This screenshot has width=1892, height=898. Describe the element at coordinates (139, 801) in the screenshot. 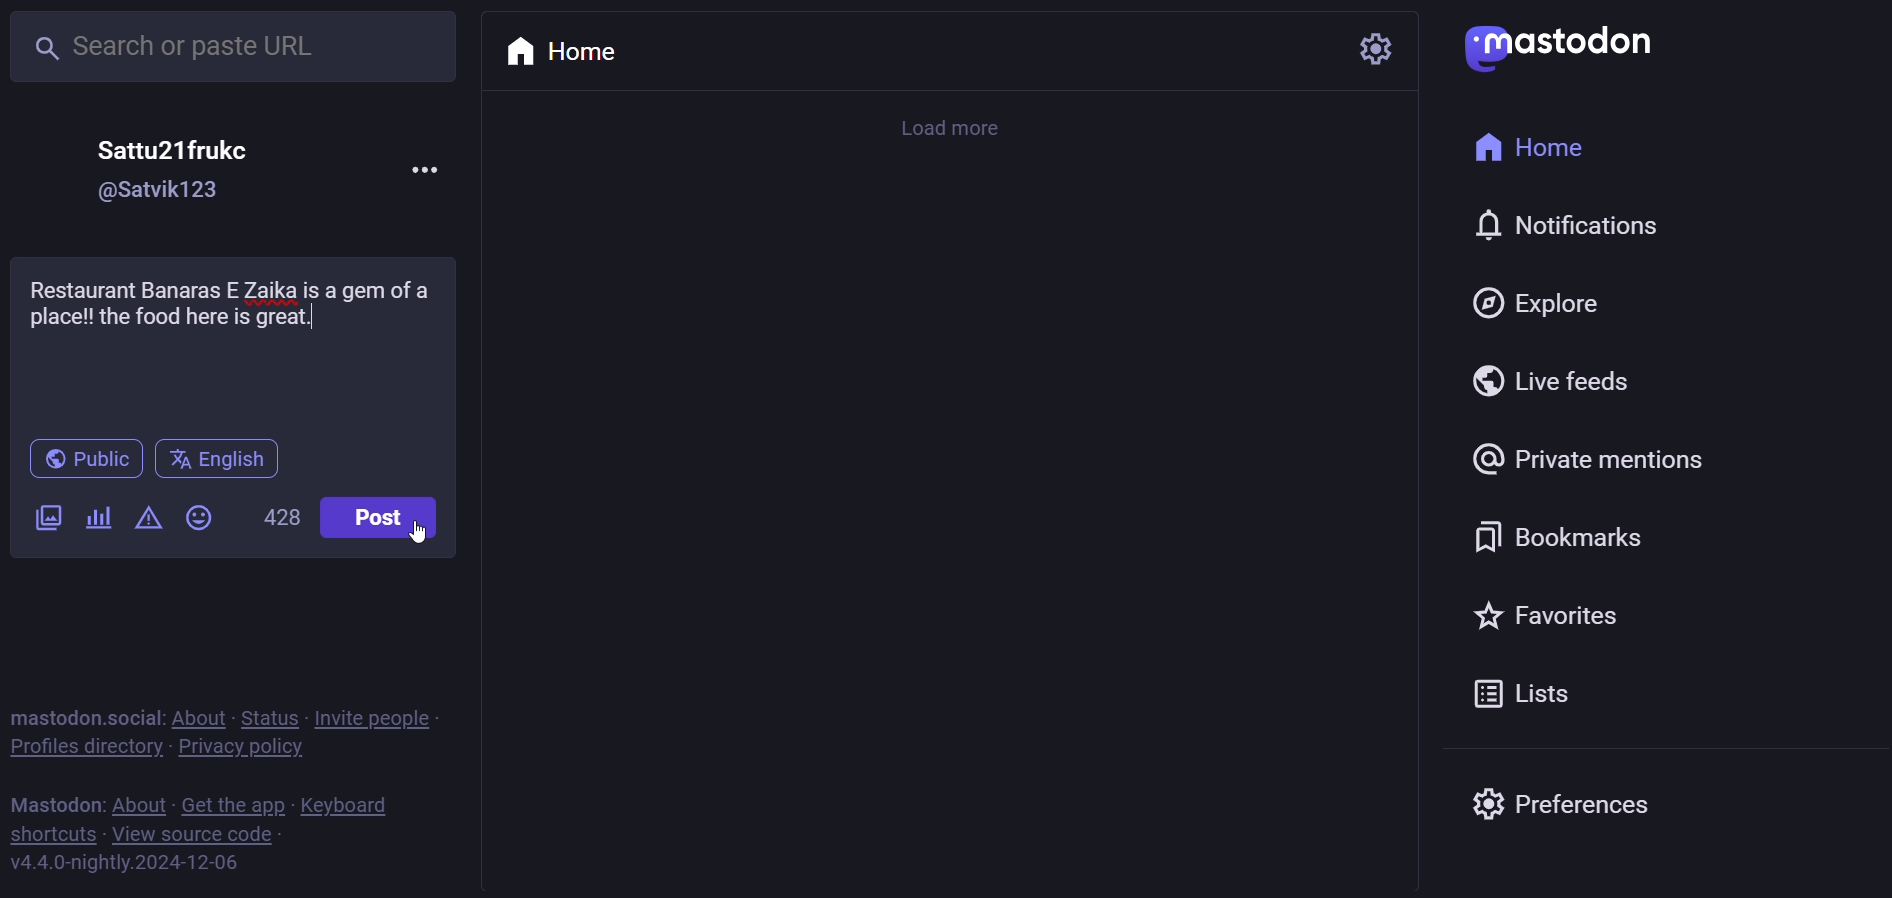

I see `about` at that location.